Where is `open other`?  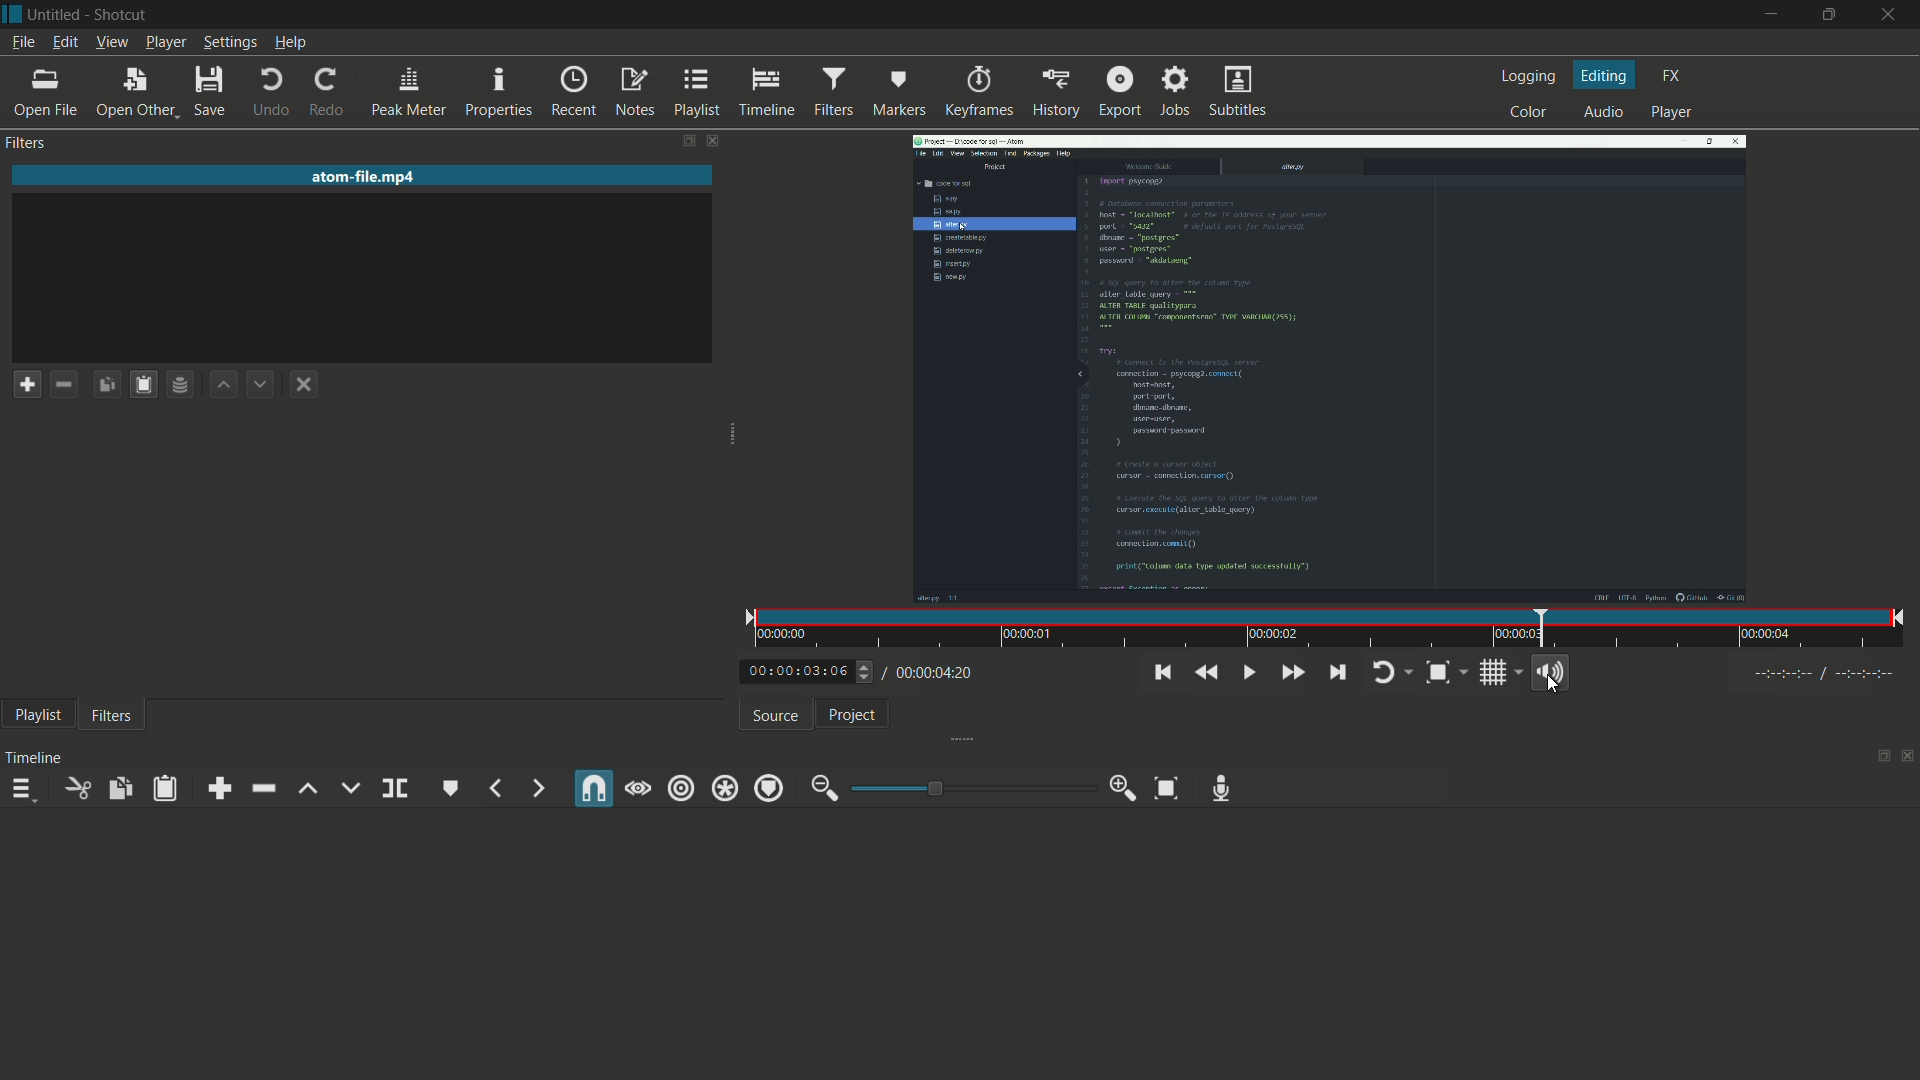
open other is located at coordinates (136, 94).